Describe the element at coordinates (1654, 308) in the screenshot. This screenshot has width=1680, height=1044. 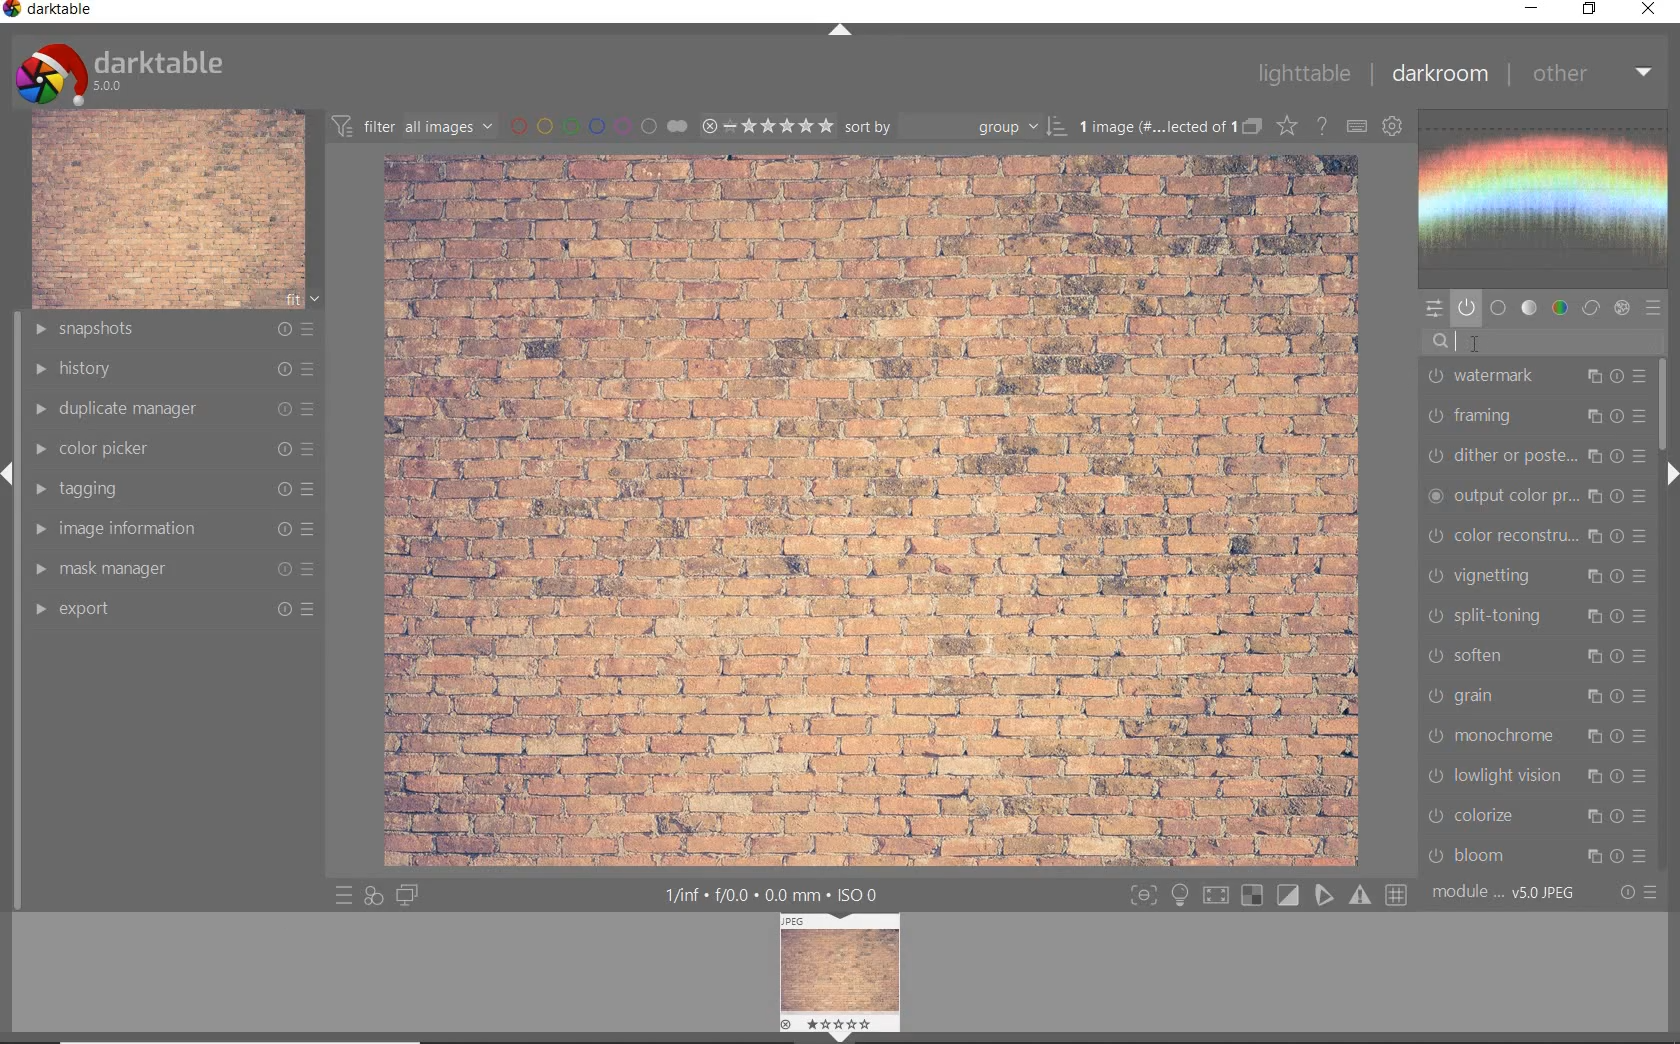
I see `preset` at that location.